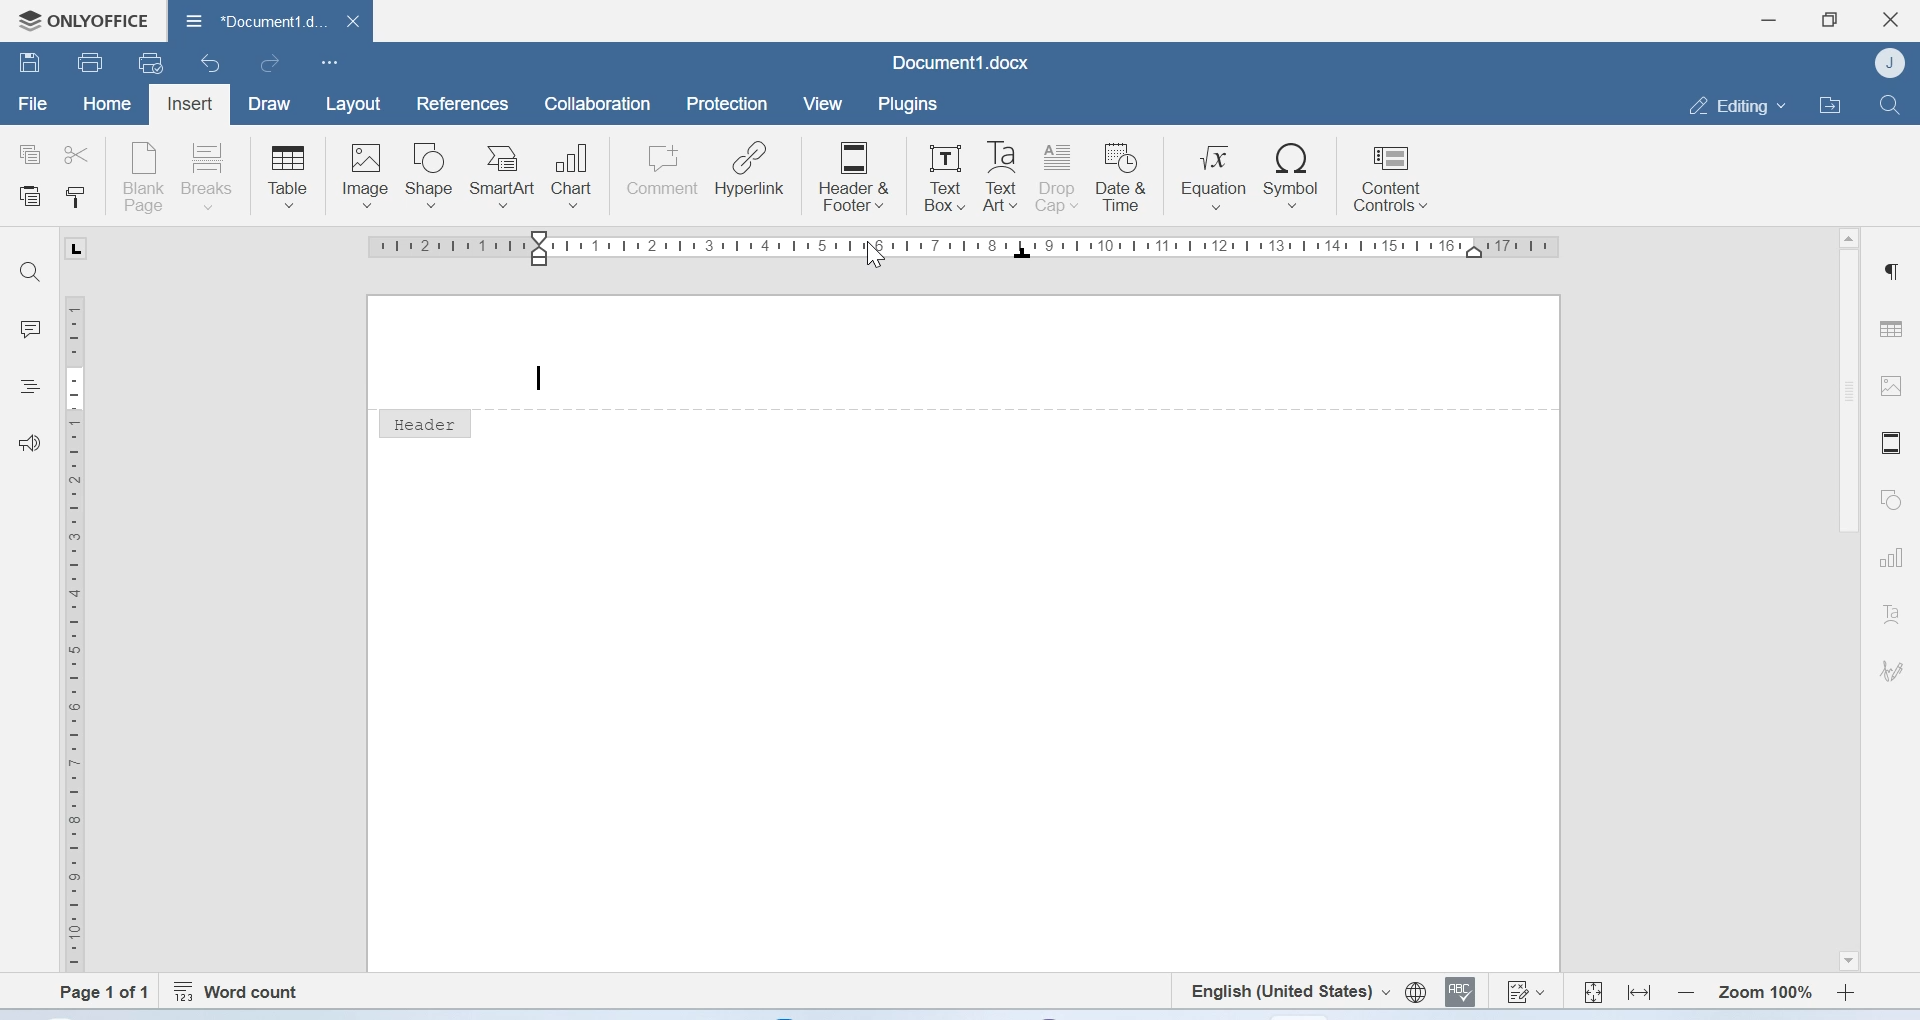 This screenshot has width=1920, height=1020. I want to click on SmartArt, so click(507, 172).